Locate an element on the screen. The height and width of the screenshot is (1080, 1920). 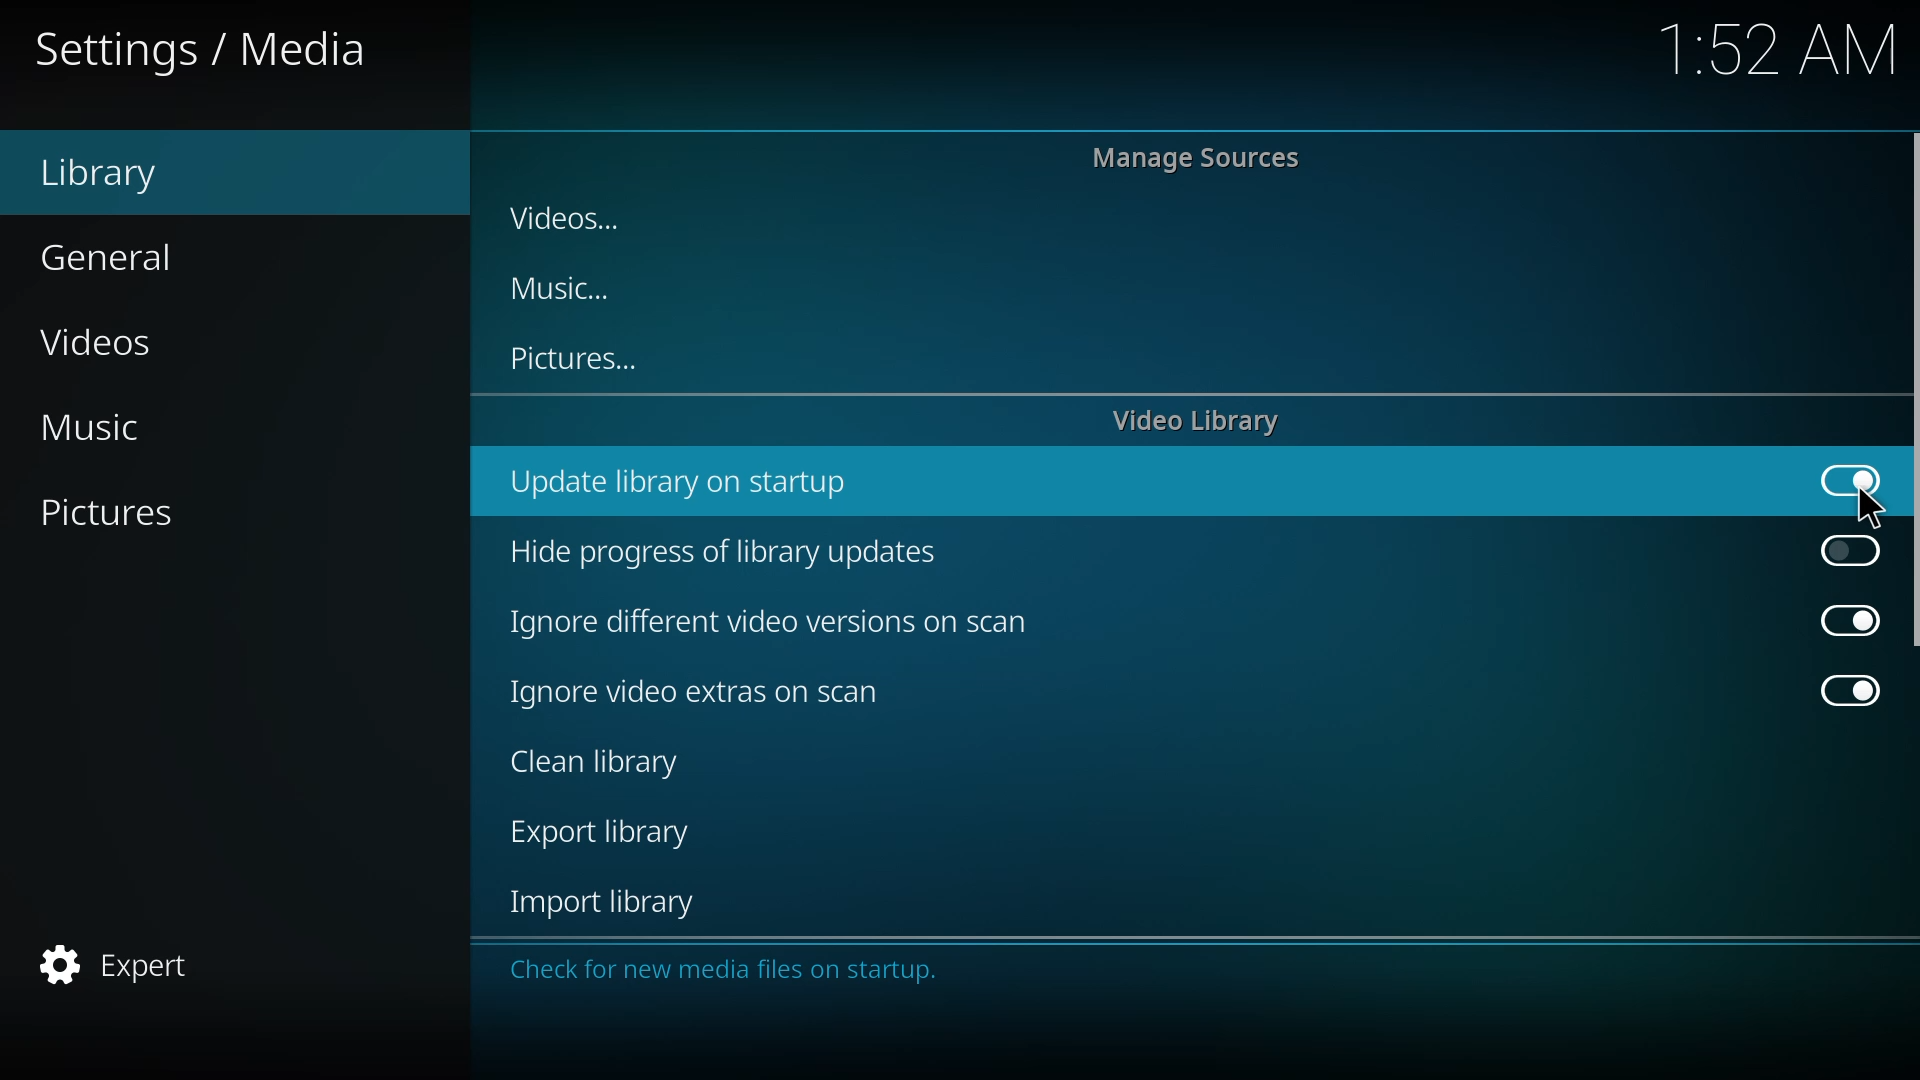
ignore different video versions on scan is located at coordinates (775, 622).